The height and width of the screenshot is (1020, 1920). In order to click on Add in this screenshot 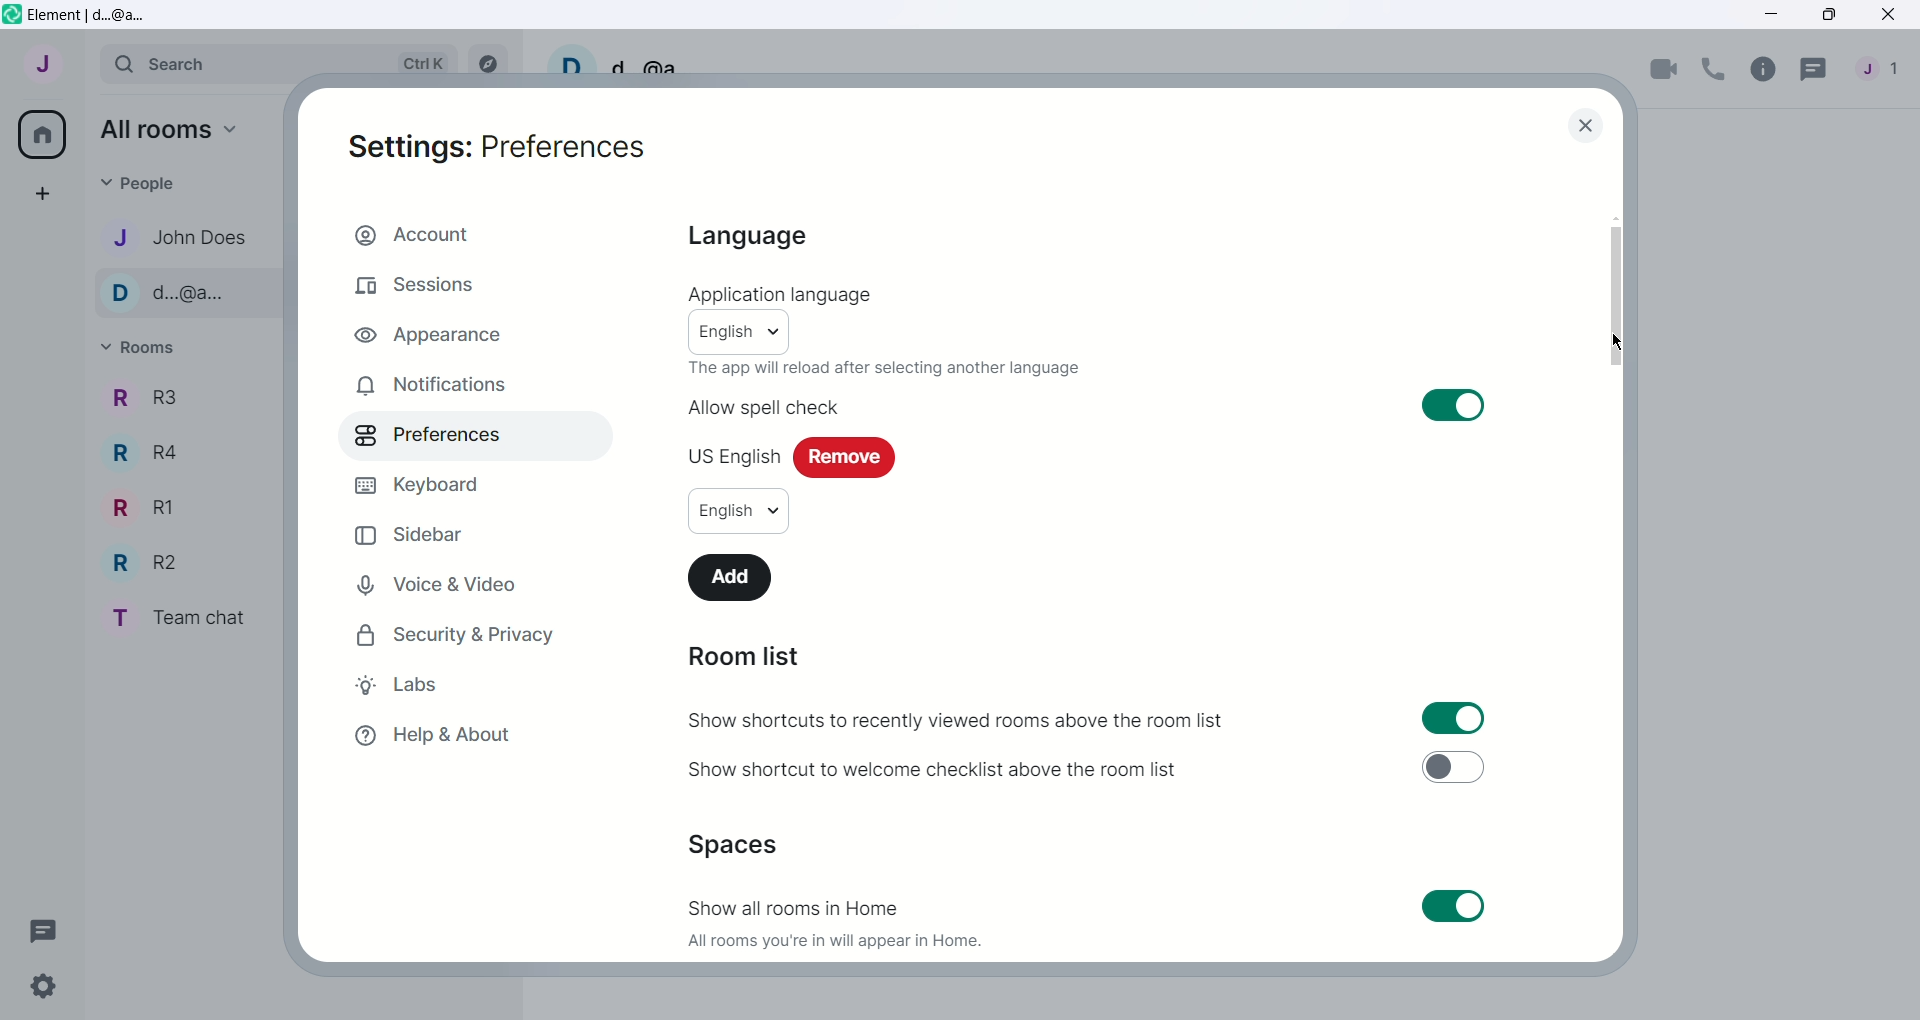, I will do `click(730, 578)`.